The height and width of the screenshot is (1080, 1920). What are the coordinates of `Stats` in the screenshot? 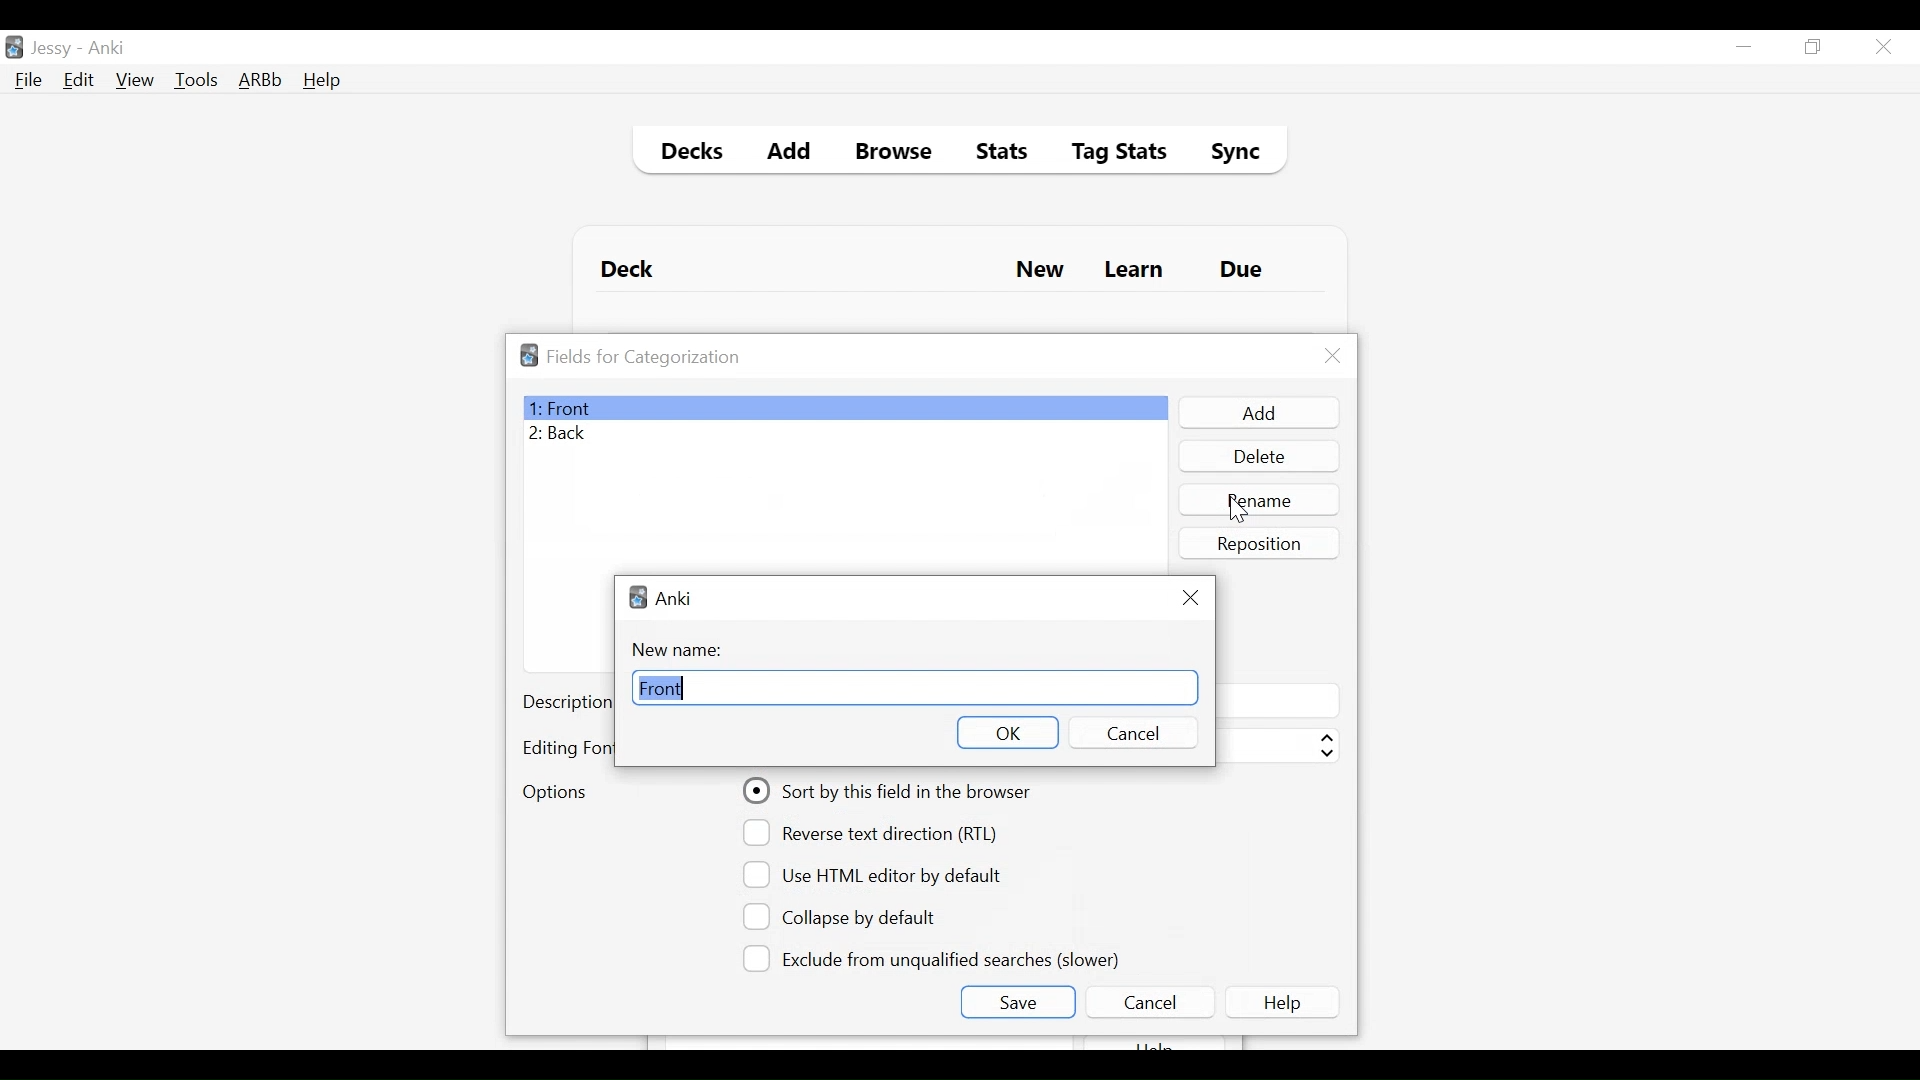 It's located at (995, 152).